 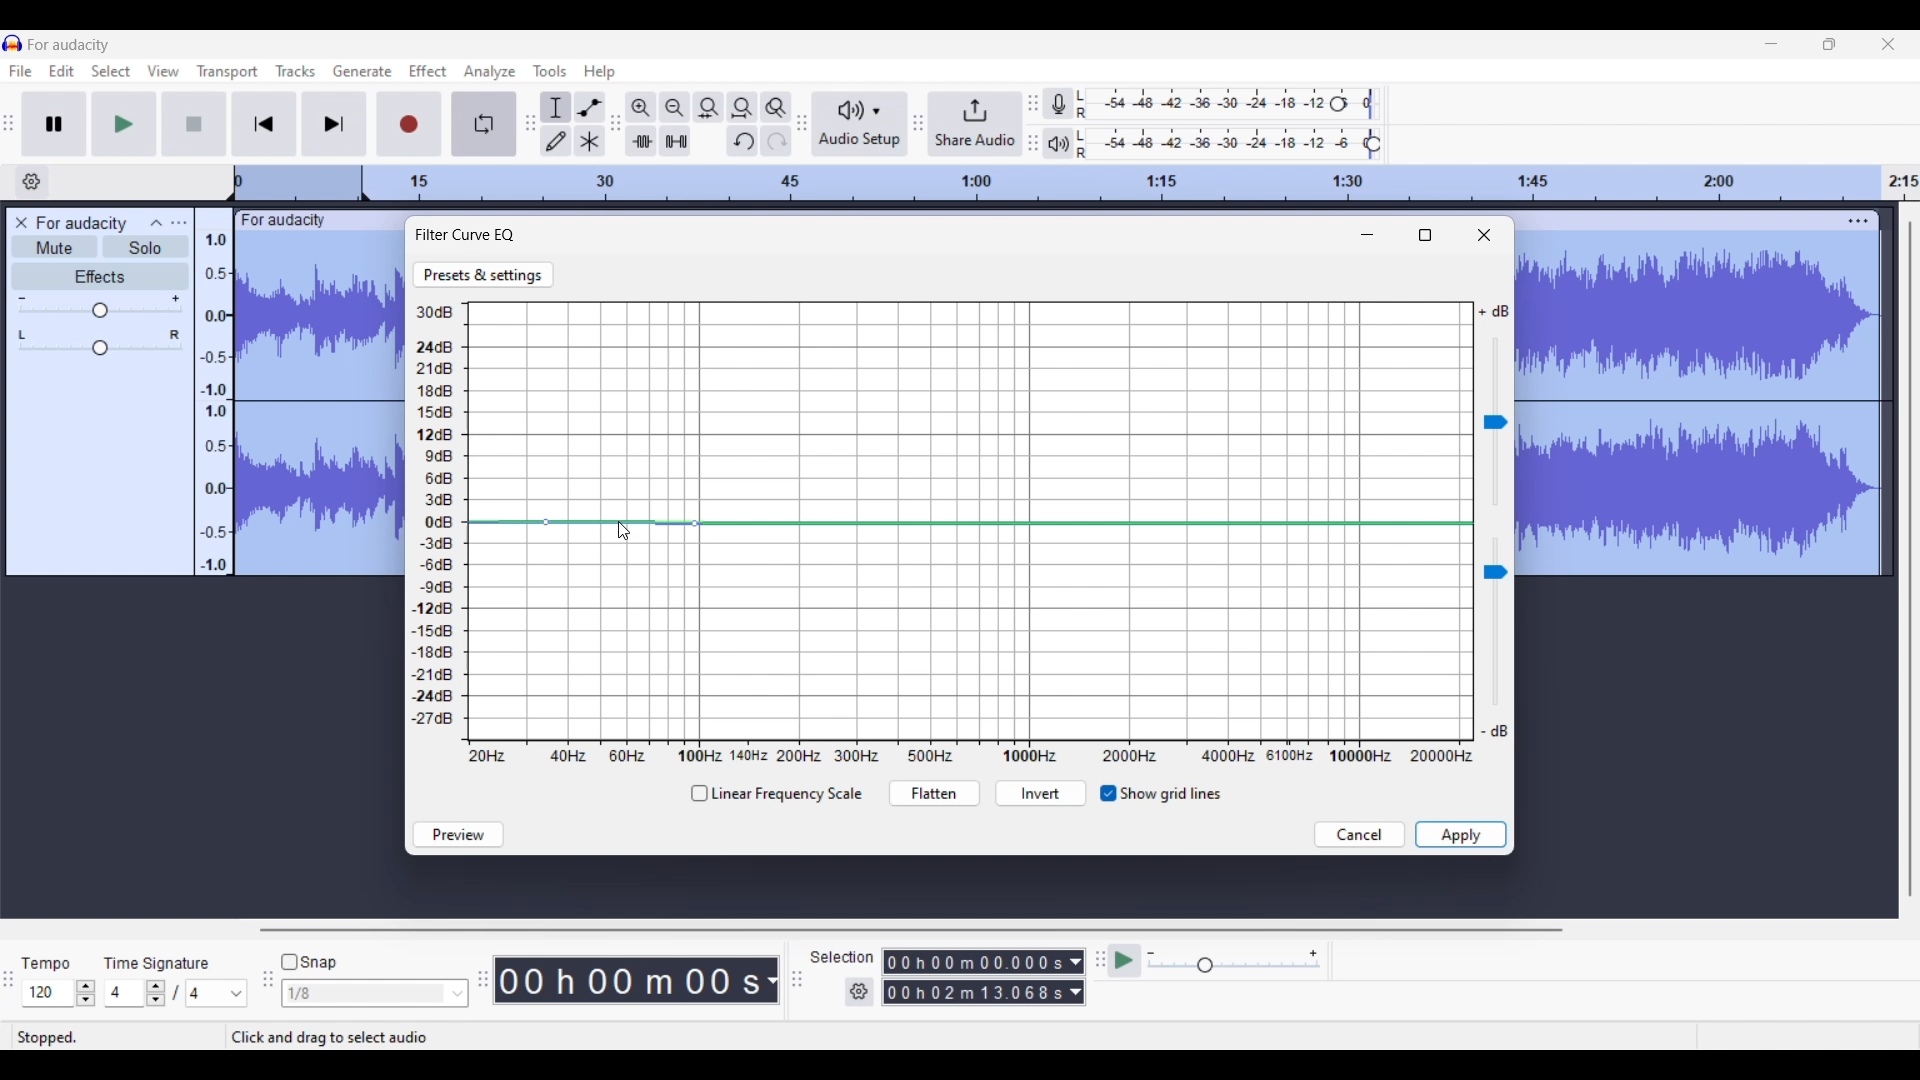 What do you see at coordinates (842, 959) in the screenshot?
I see `Selection` at bounding box center [842, 959].